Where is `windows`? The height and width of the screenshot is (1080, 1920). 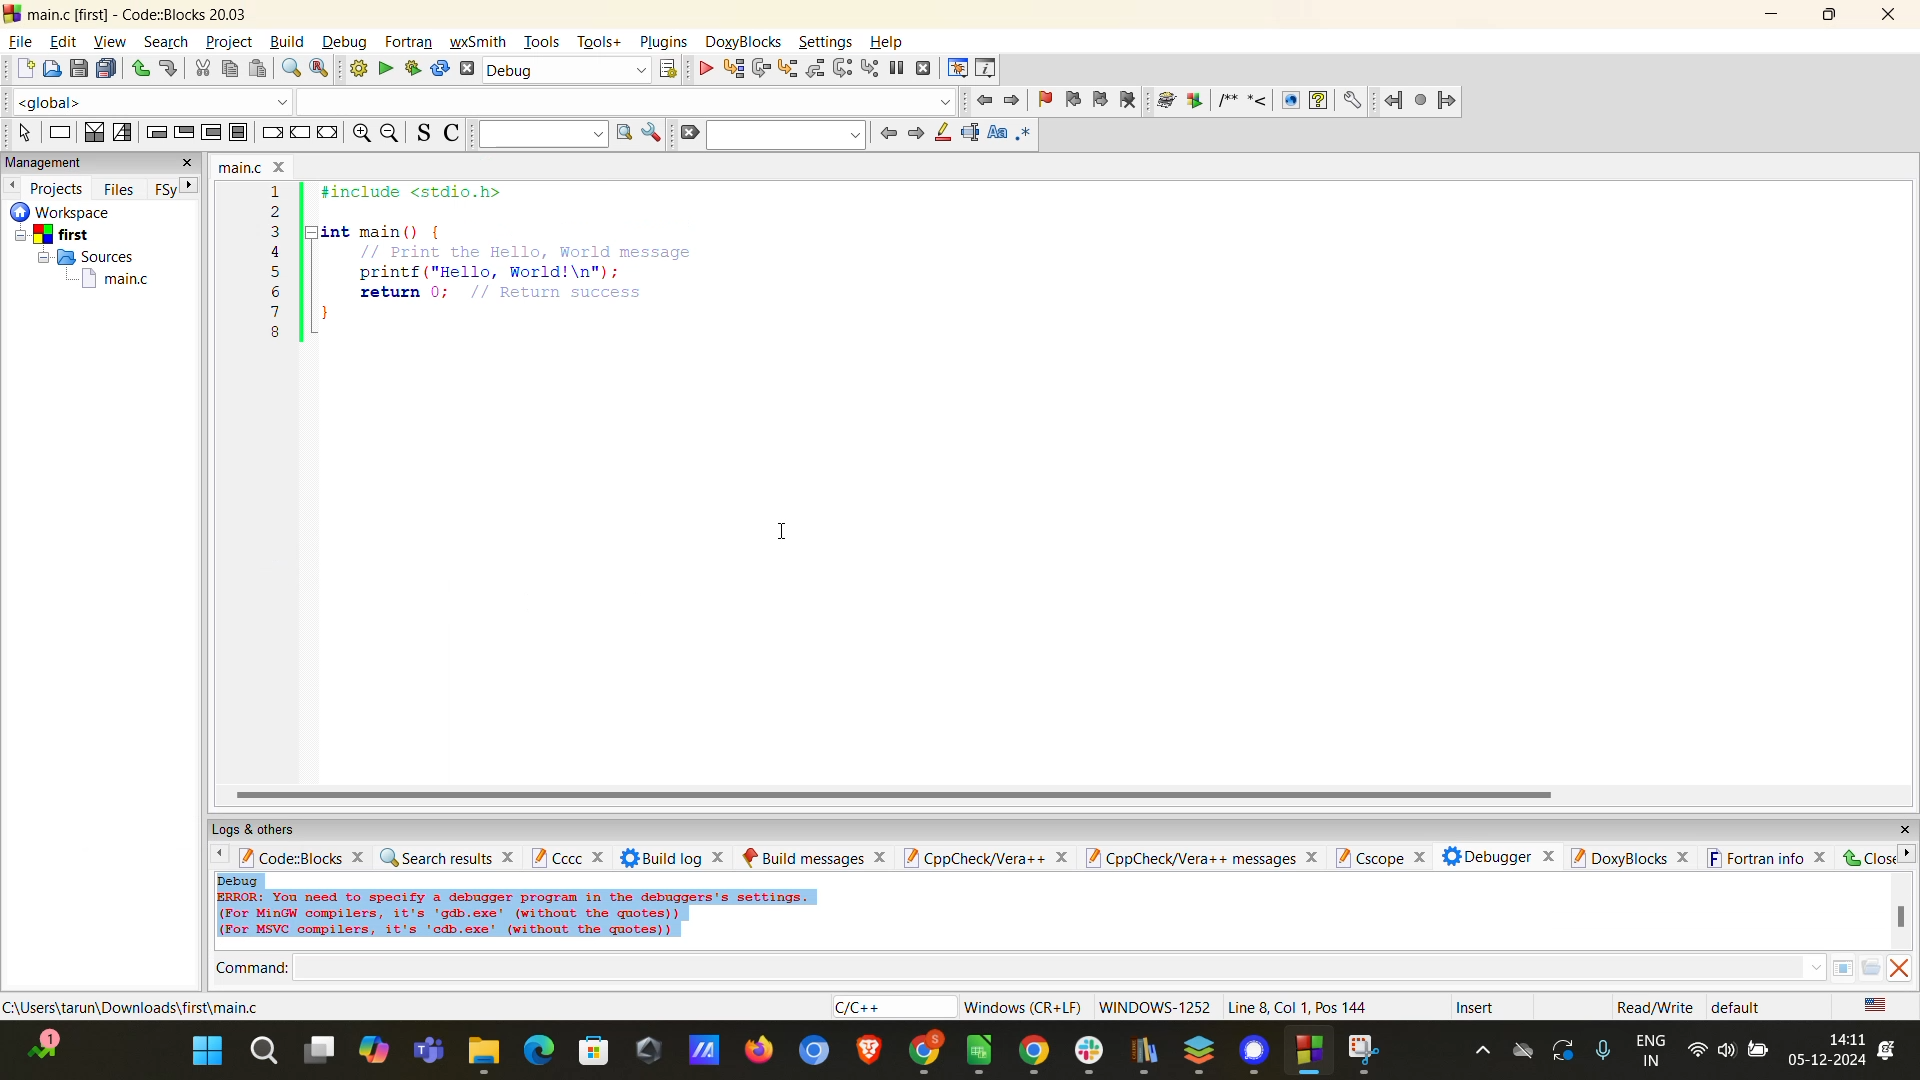
windows is located at coordinates (1312, 1051).